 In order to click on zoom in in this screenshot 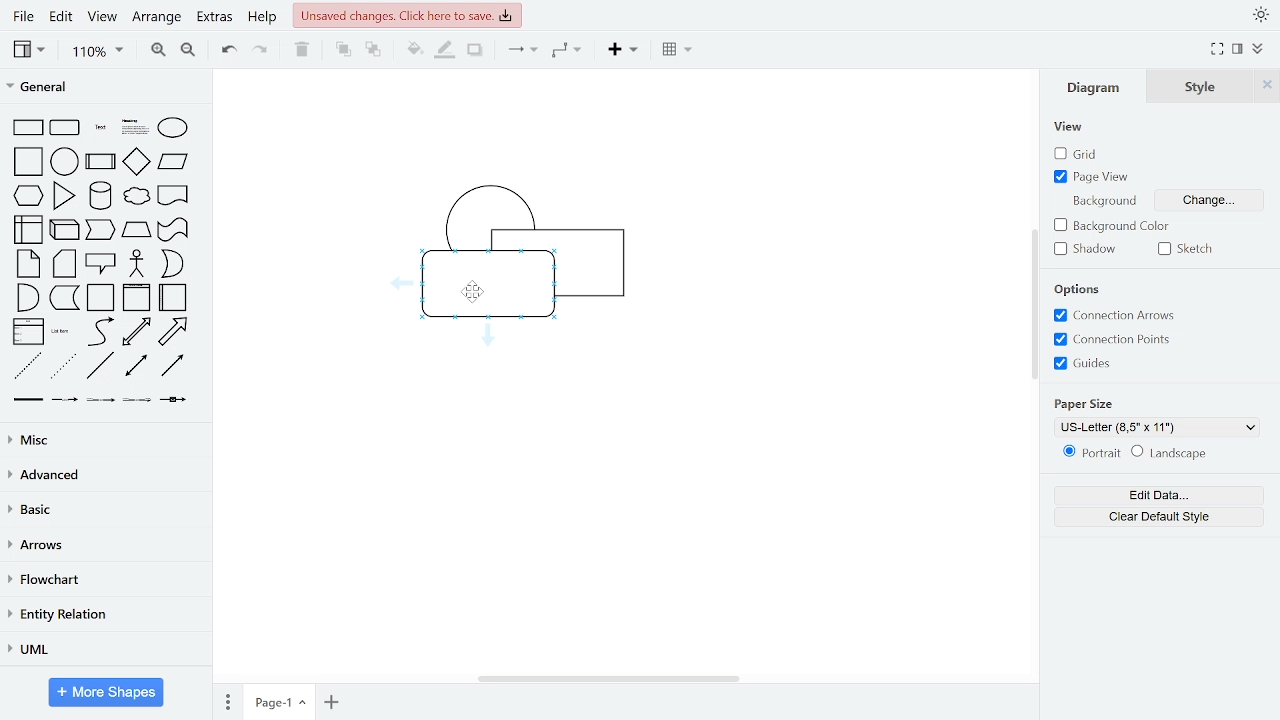, I will do `click(159, 51)`.